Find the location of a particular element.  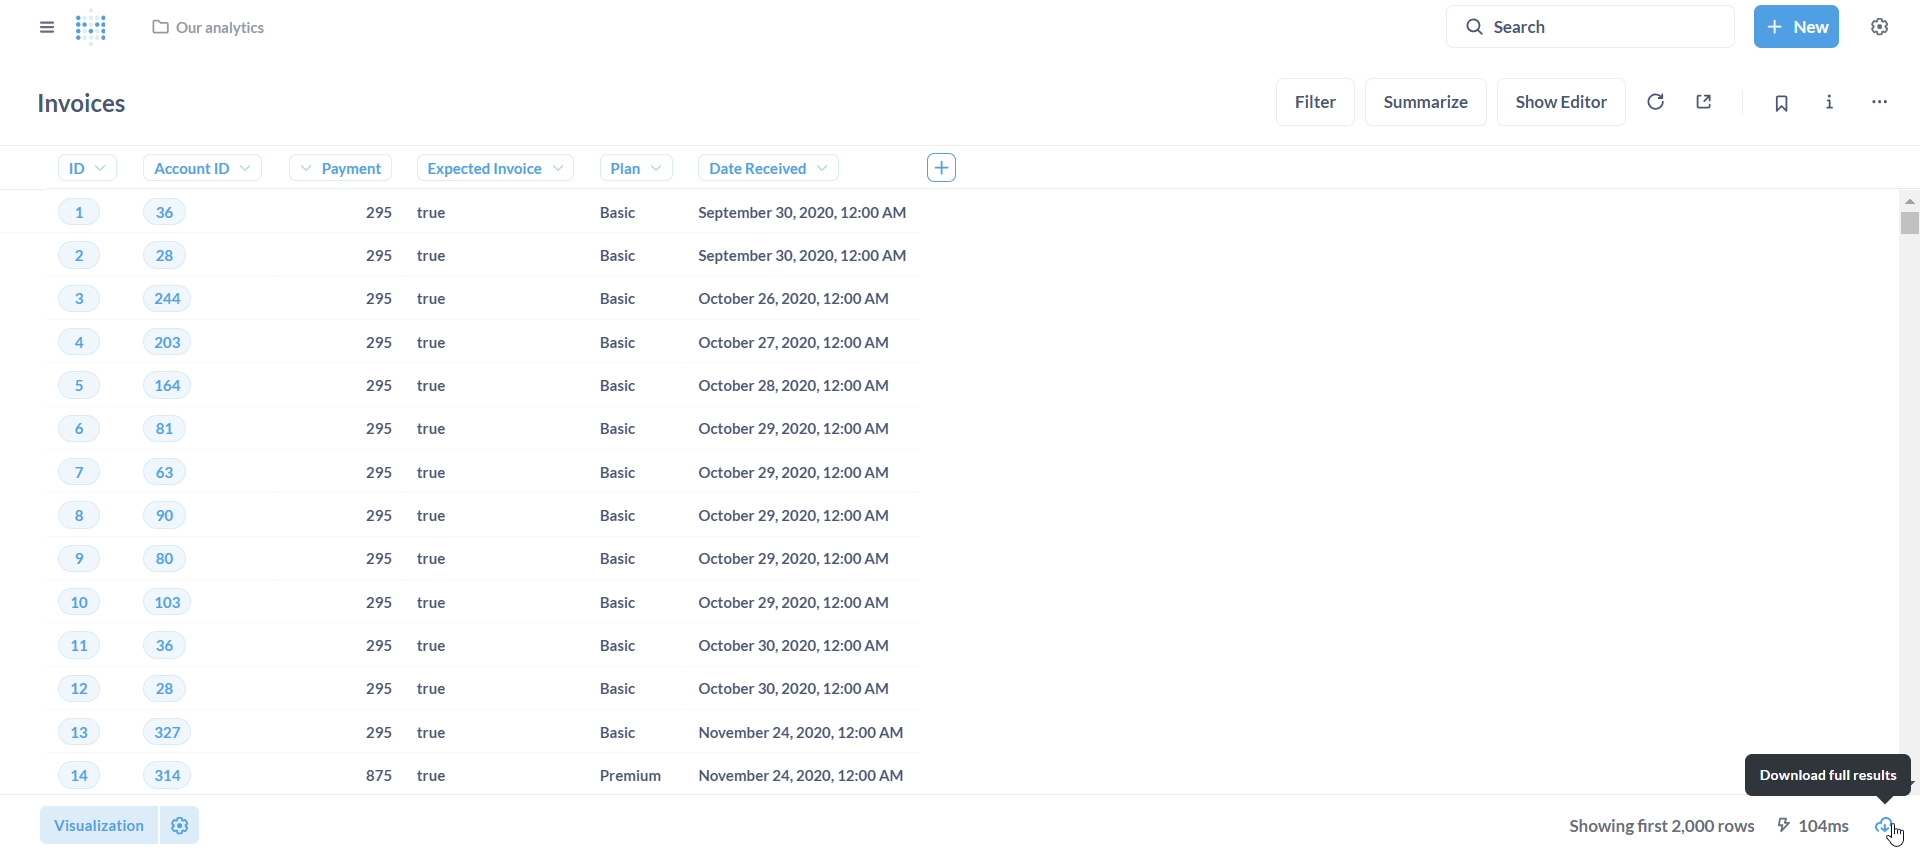

13 is located at coordinates (56, 734).